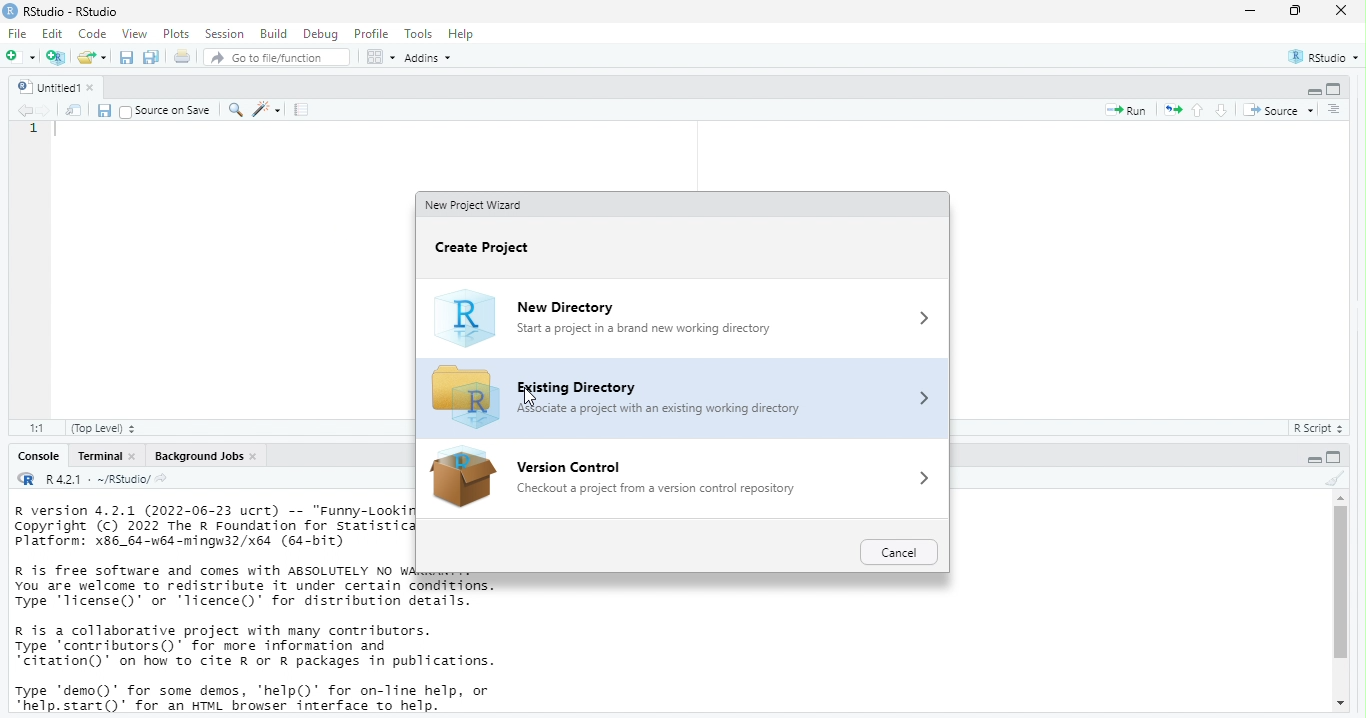 The width and height of the screenshot is (1366, 718). I want to click on typing cursor, so click(63, 131).